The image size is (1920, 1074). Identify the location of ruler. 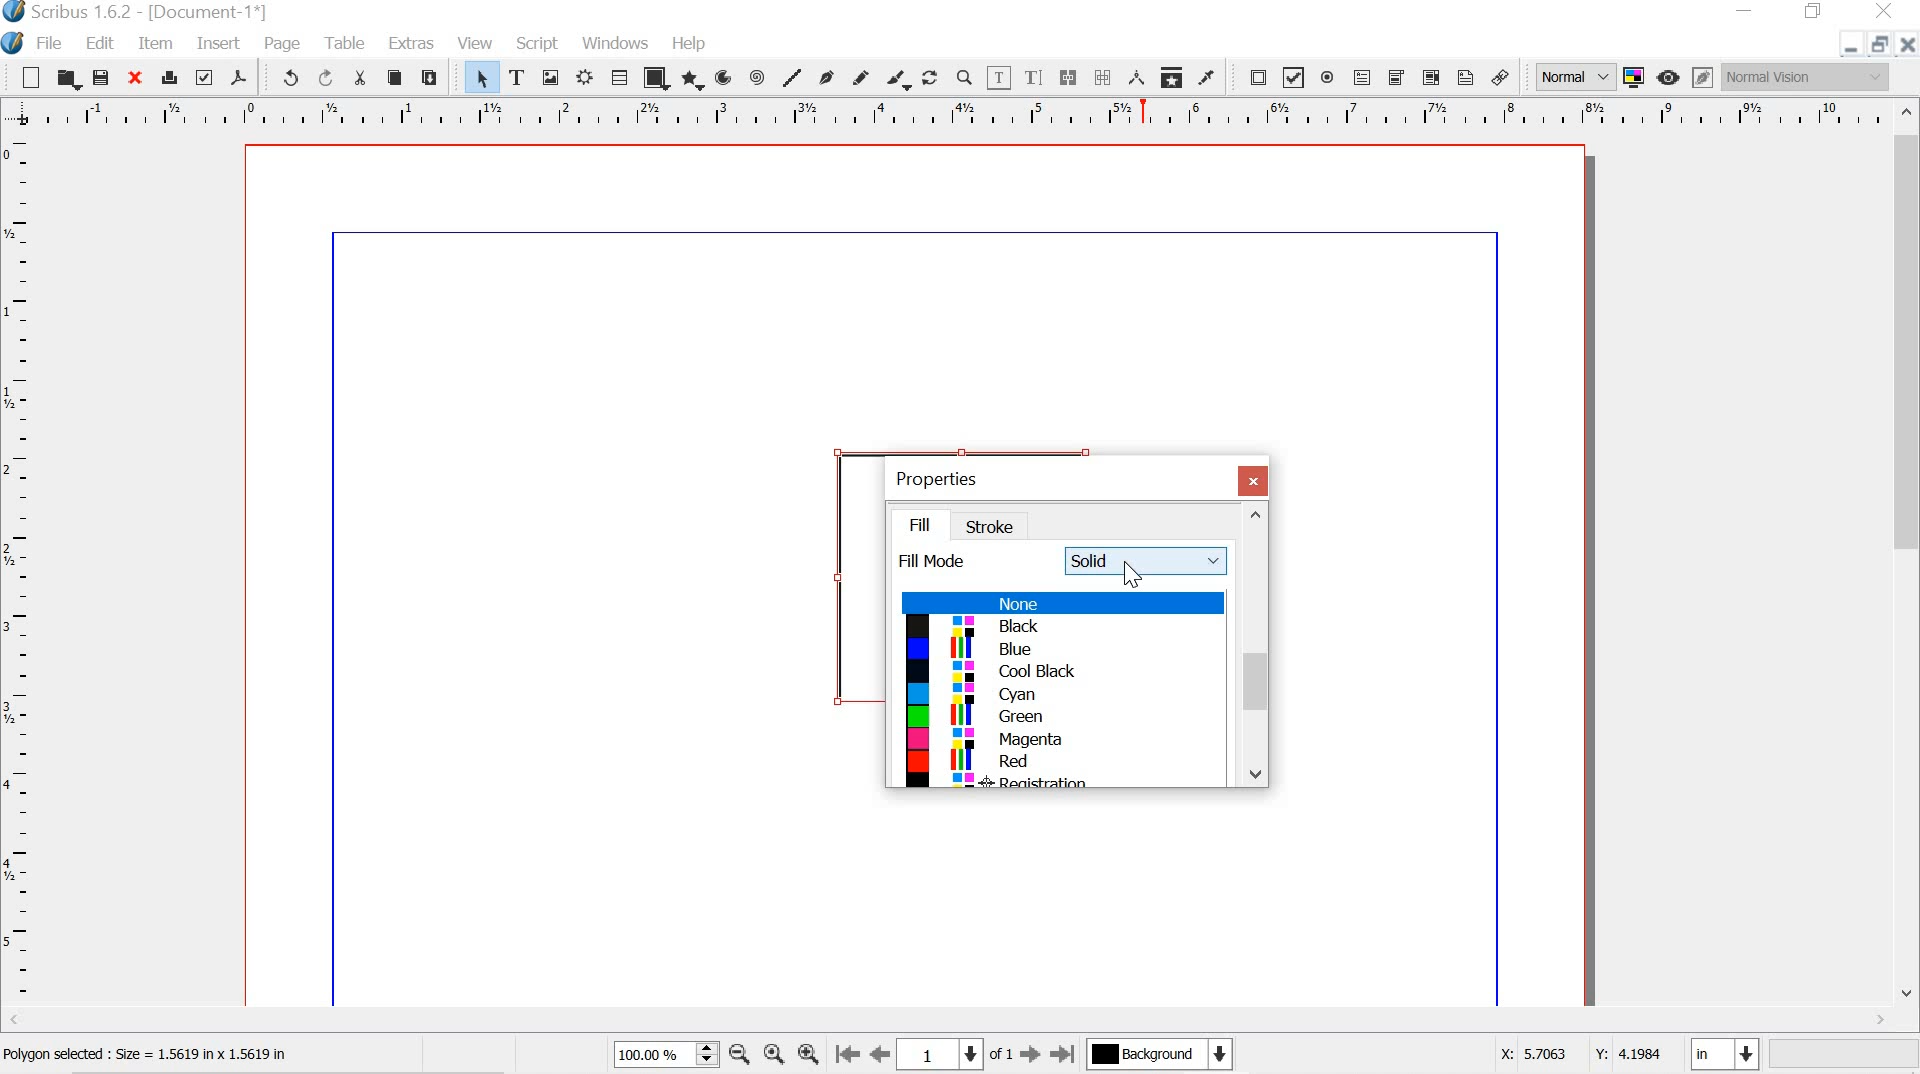
(944, 113).